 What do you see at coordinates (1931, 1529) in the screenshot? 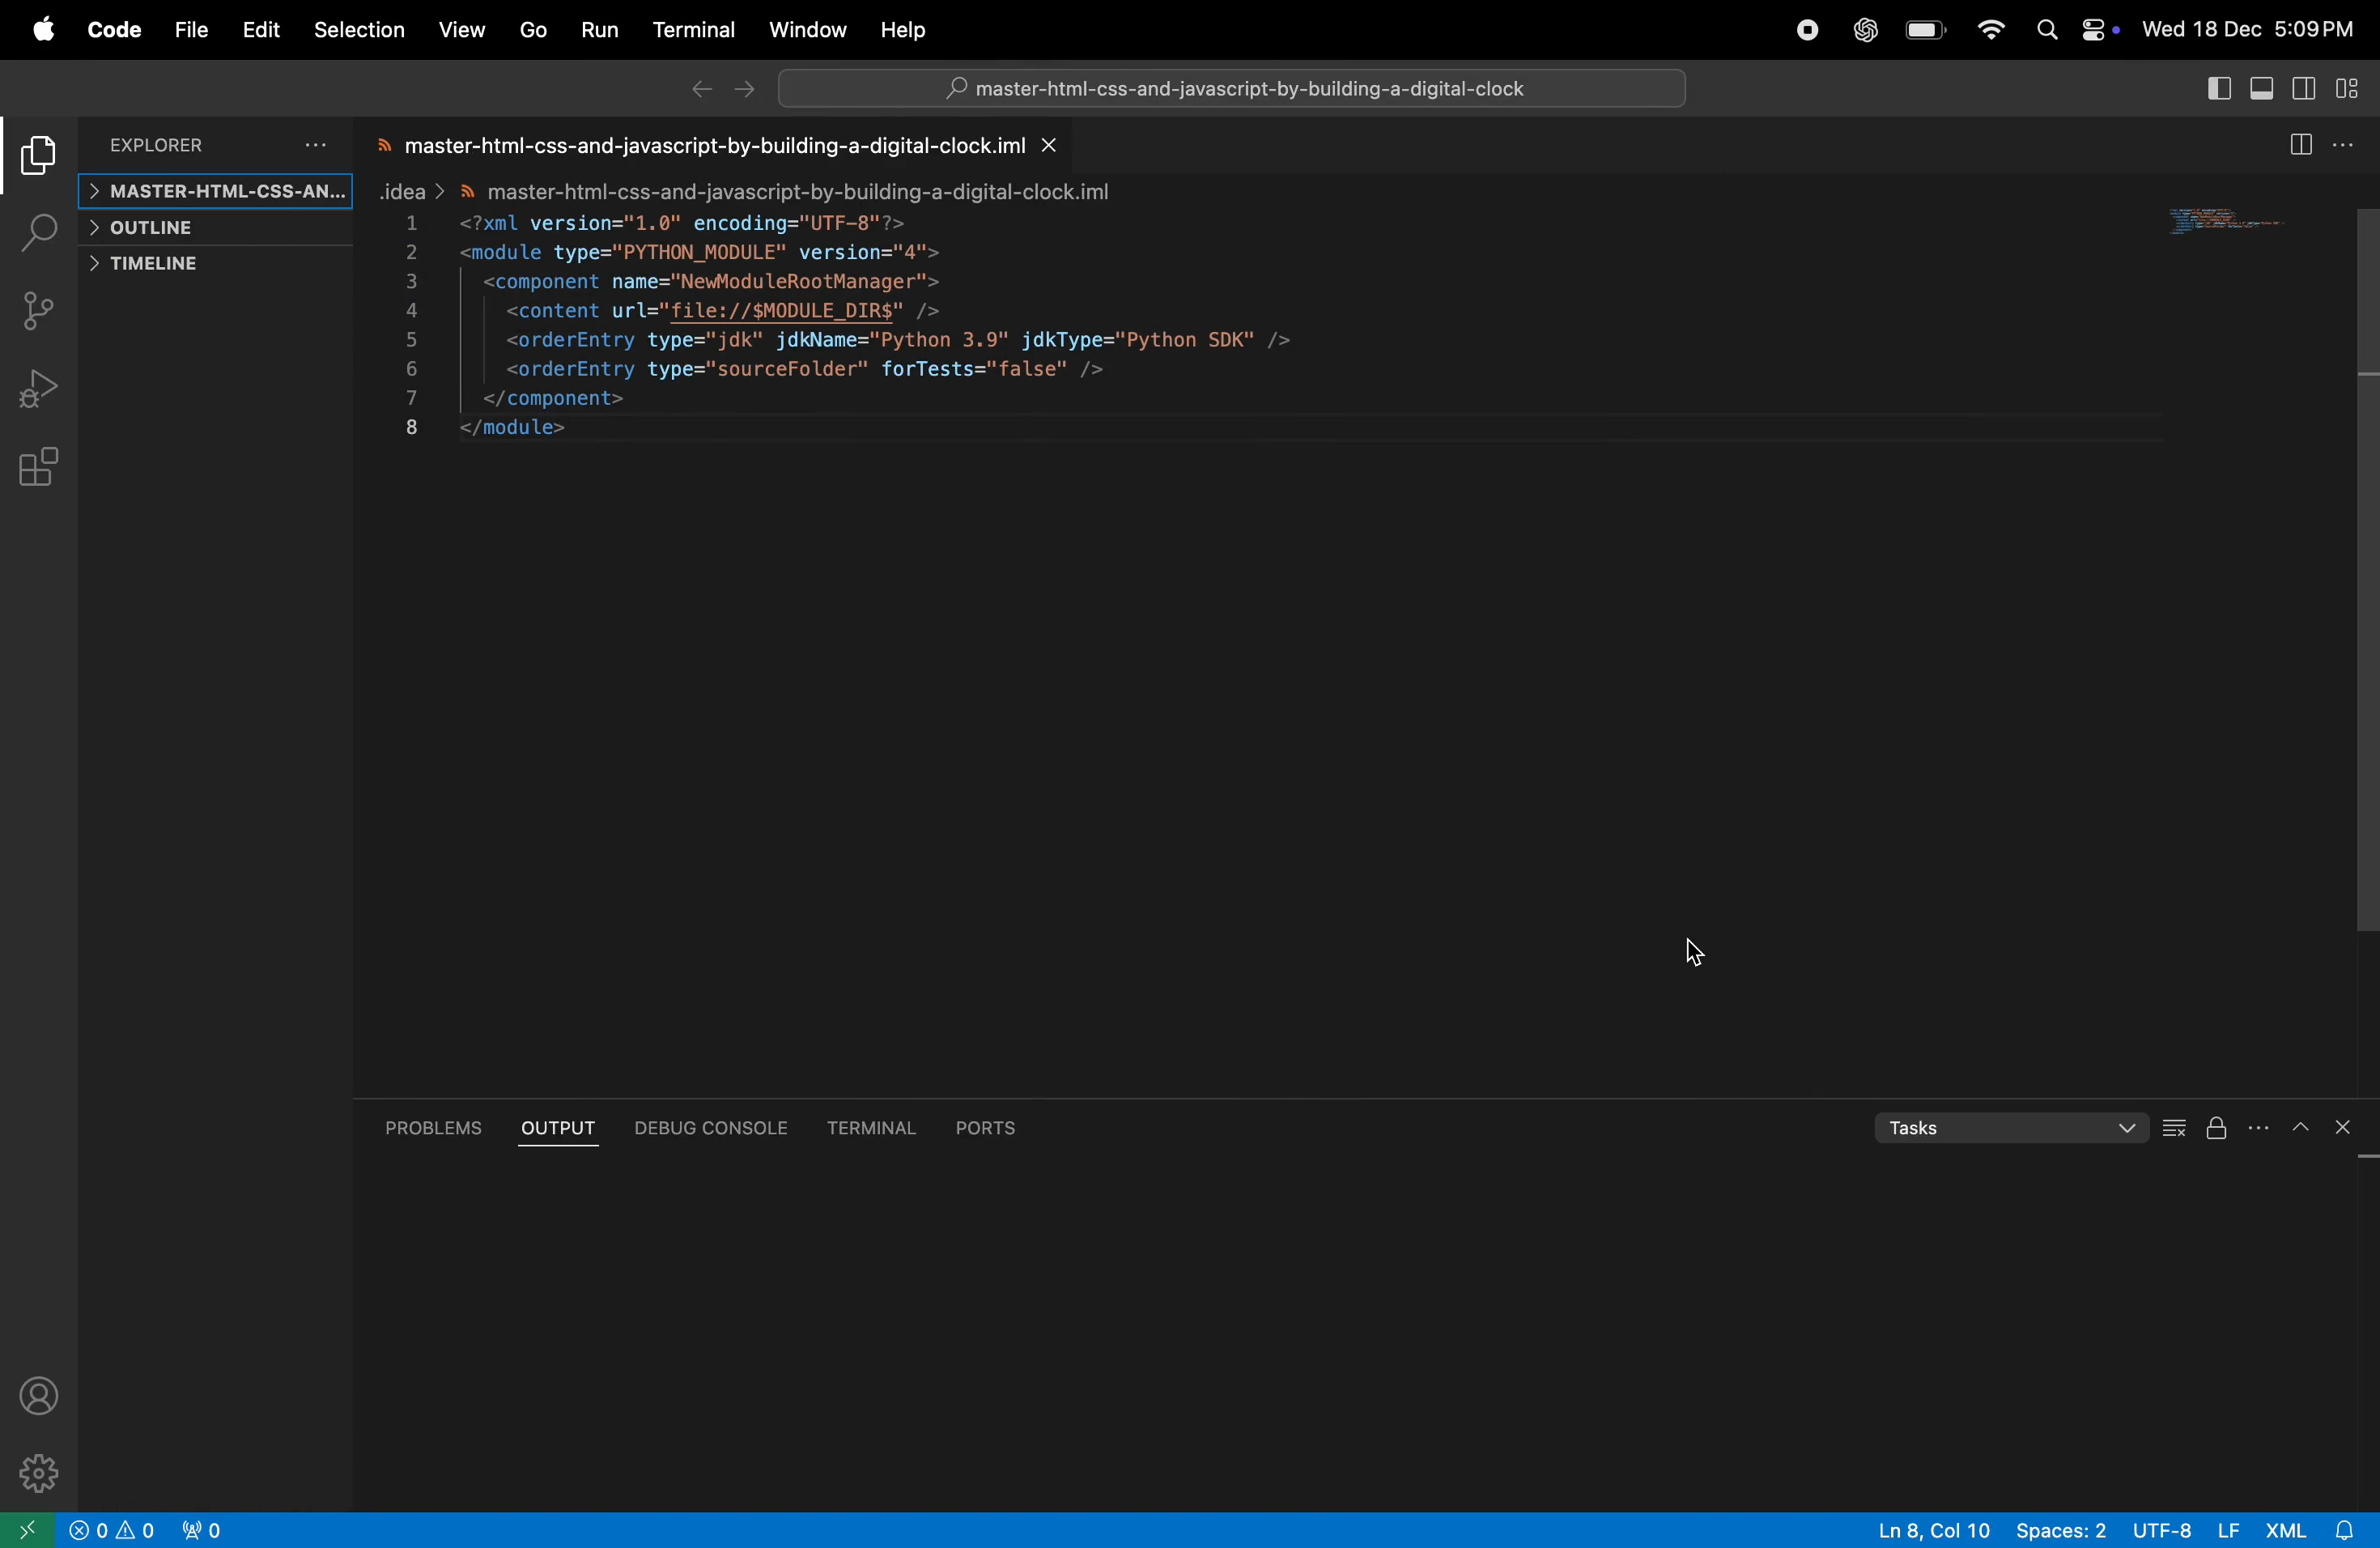
I see `ln 8 col 10` at bounding box center [1931, 1529].